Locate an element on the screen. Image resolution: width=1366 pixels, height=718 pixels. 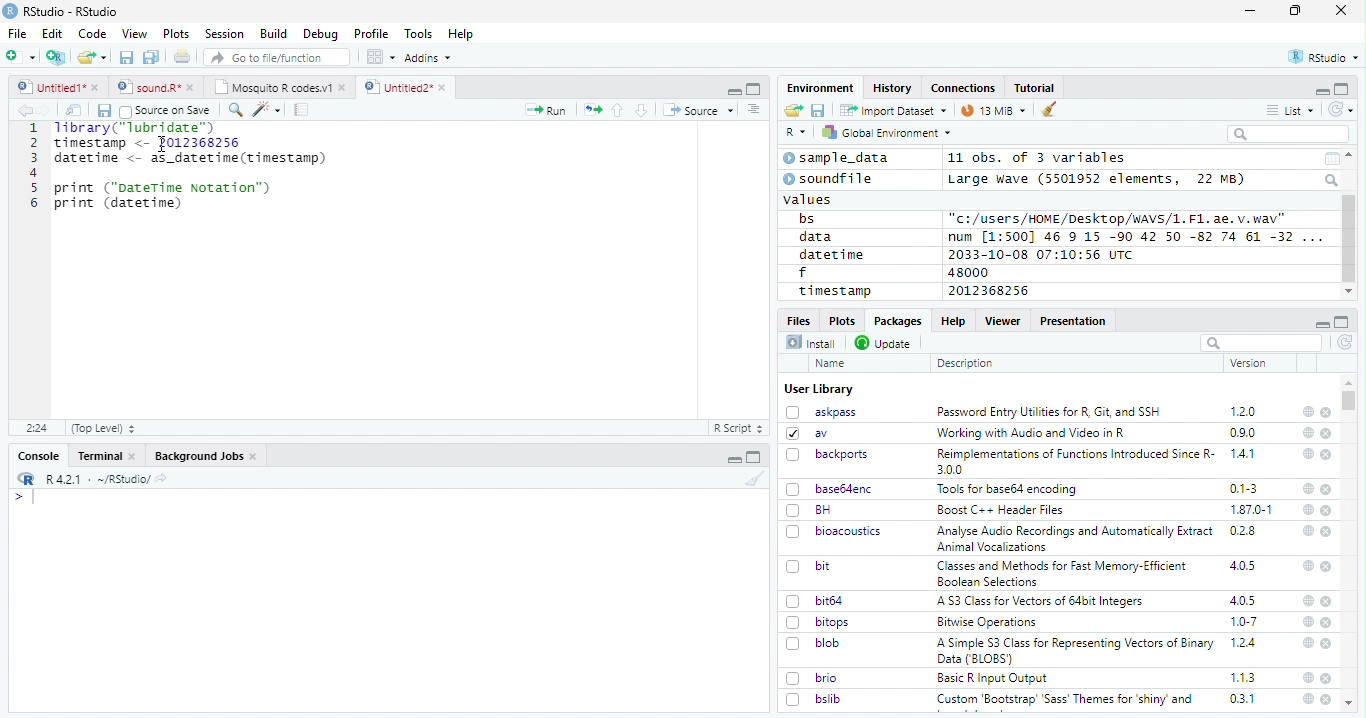
close is located at coordinates (1327, 455).